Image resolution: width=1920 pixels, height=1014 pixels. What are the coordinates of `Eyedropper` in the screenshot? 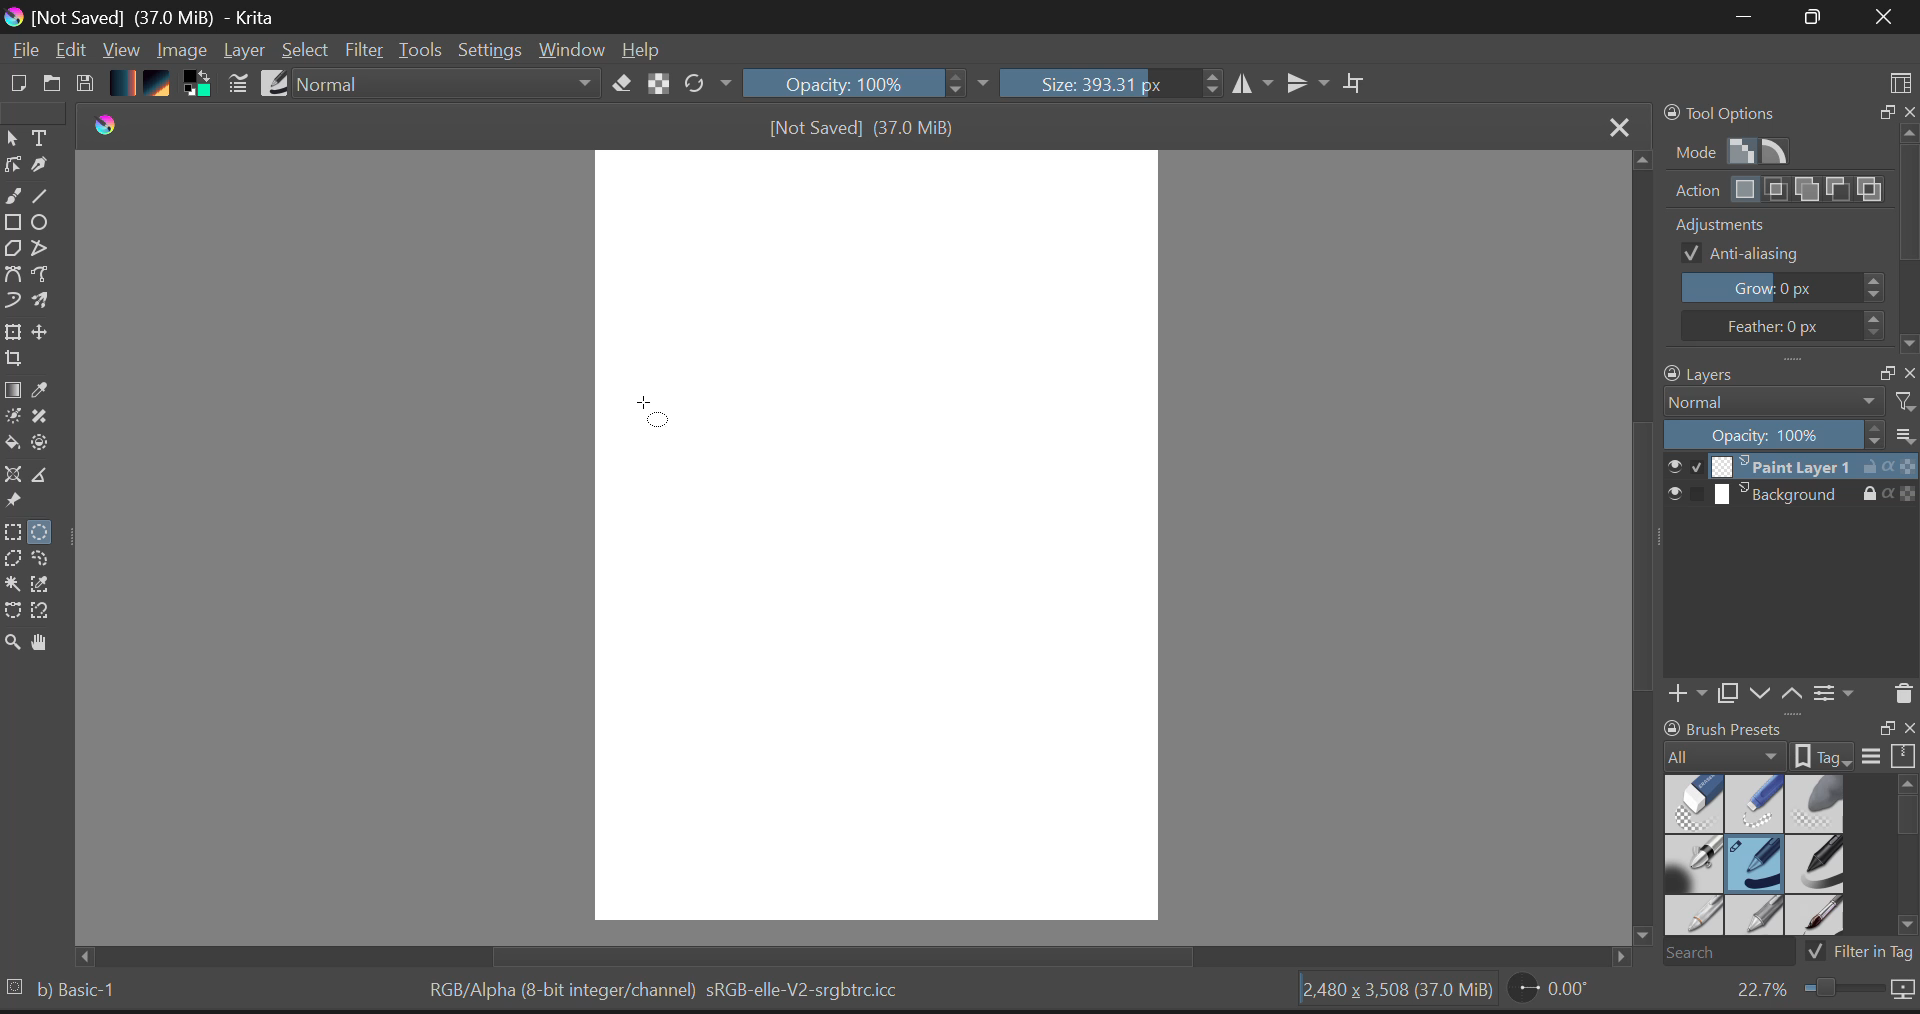 It's located at (44, 393).